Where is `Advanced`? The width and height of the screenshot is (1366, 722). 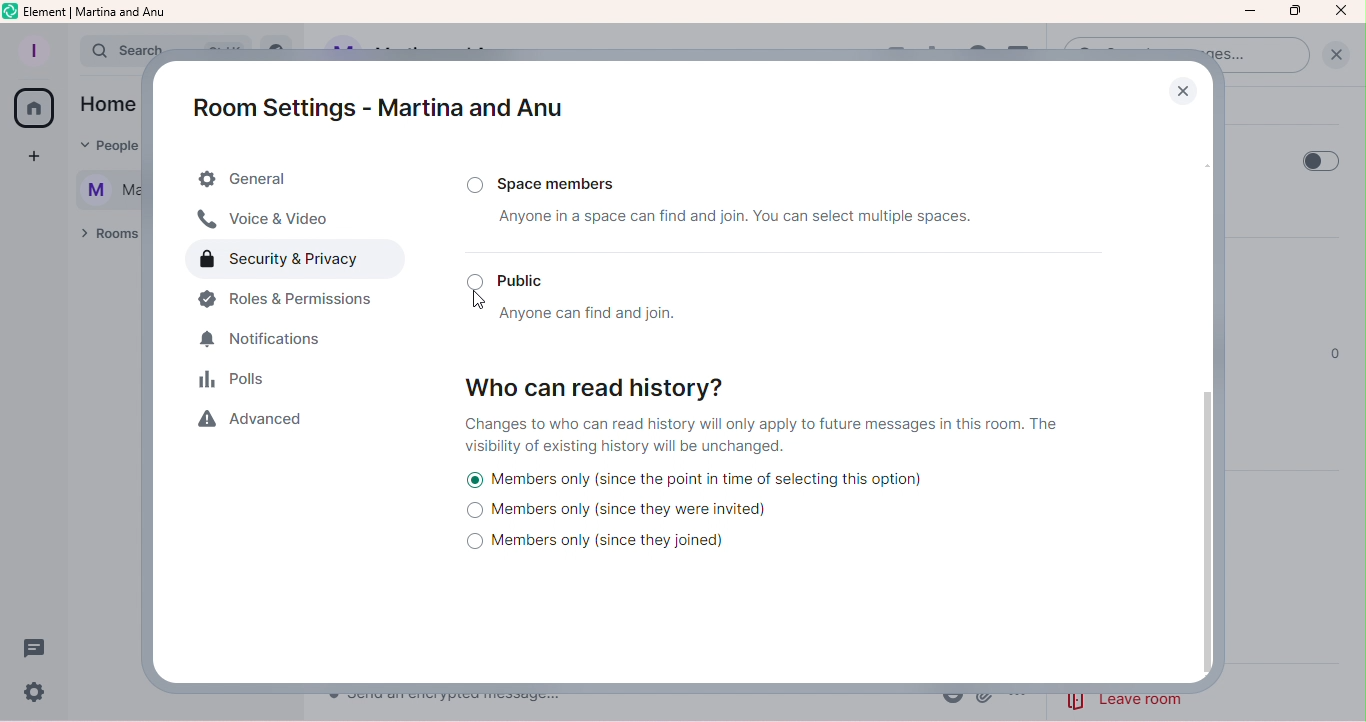
Advanced is located at coordinates (256, 421).